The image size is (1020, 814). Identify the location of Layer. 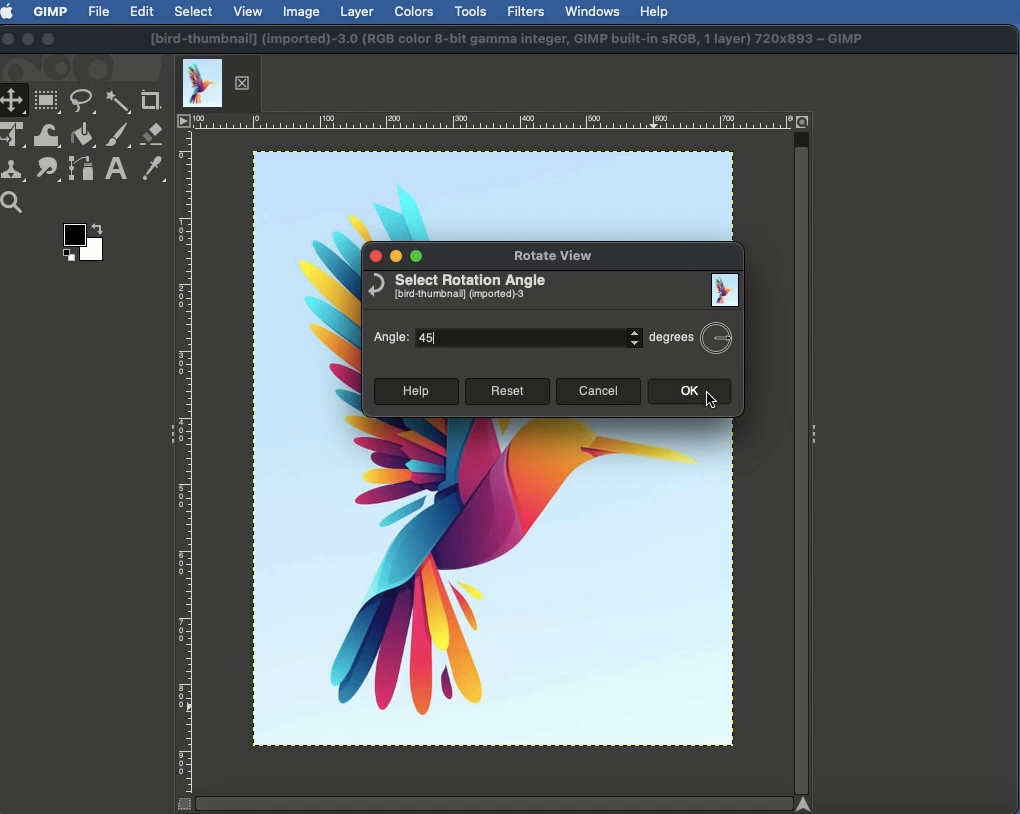
(357, 12).